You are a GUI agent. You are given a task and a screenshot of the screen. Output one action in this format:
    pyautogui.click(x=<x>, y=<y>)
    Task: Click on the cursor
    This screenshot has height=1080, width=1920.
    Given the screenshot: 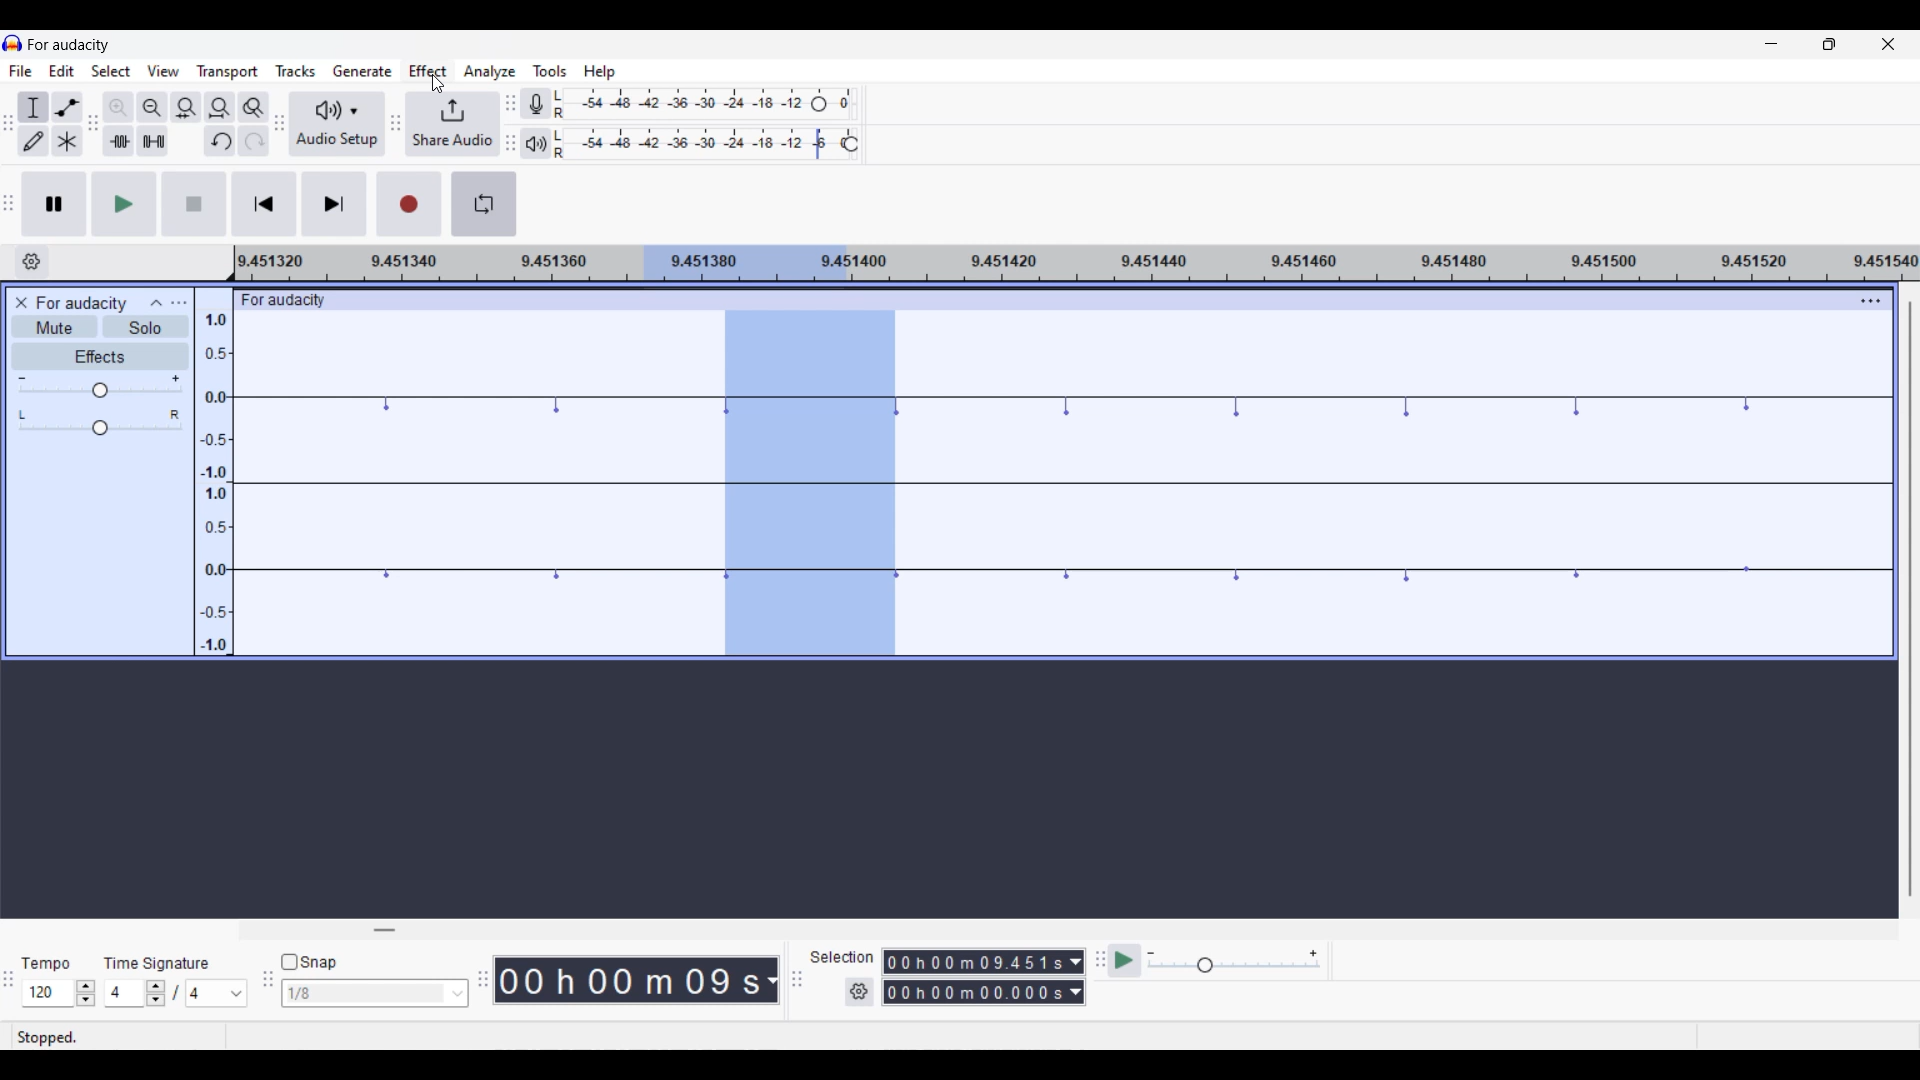 What is the action you would take?
    pyautogui.click(x=436, y=86)
    